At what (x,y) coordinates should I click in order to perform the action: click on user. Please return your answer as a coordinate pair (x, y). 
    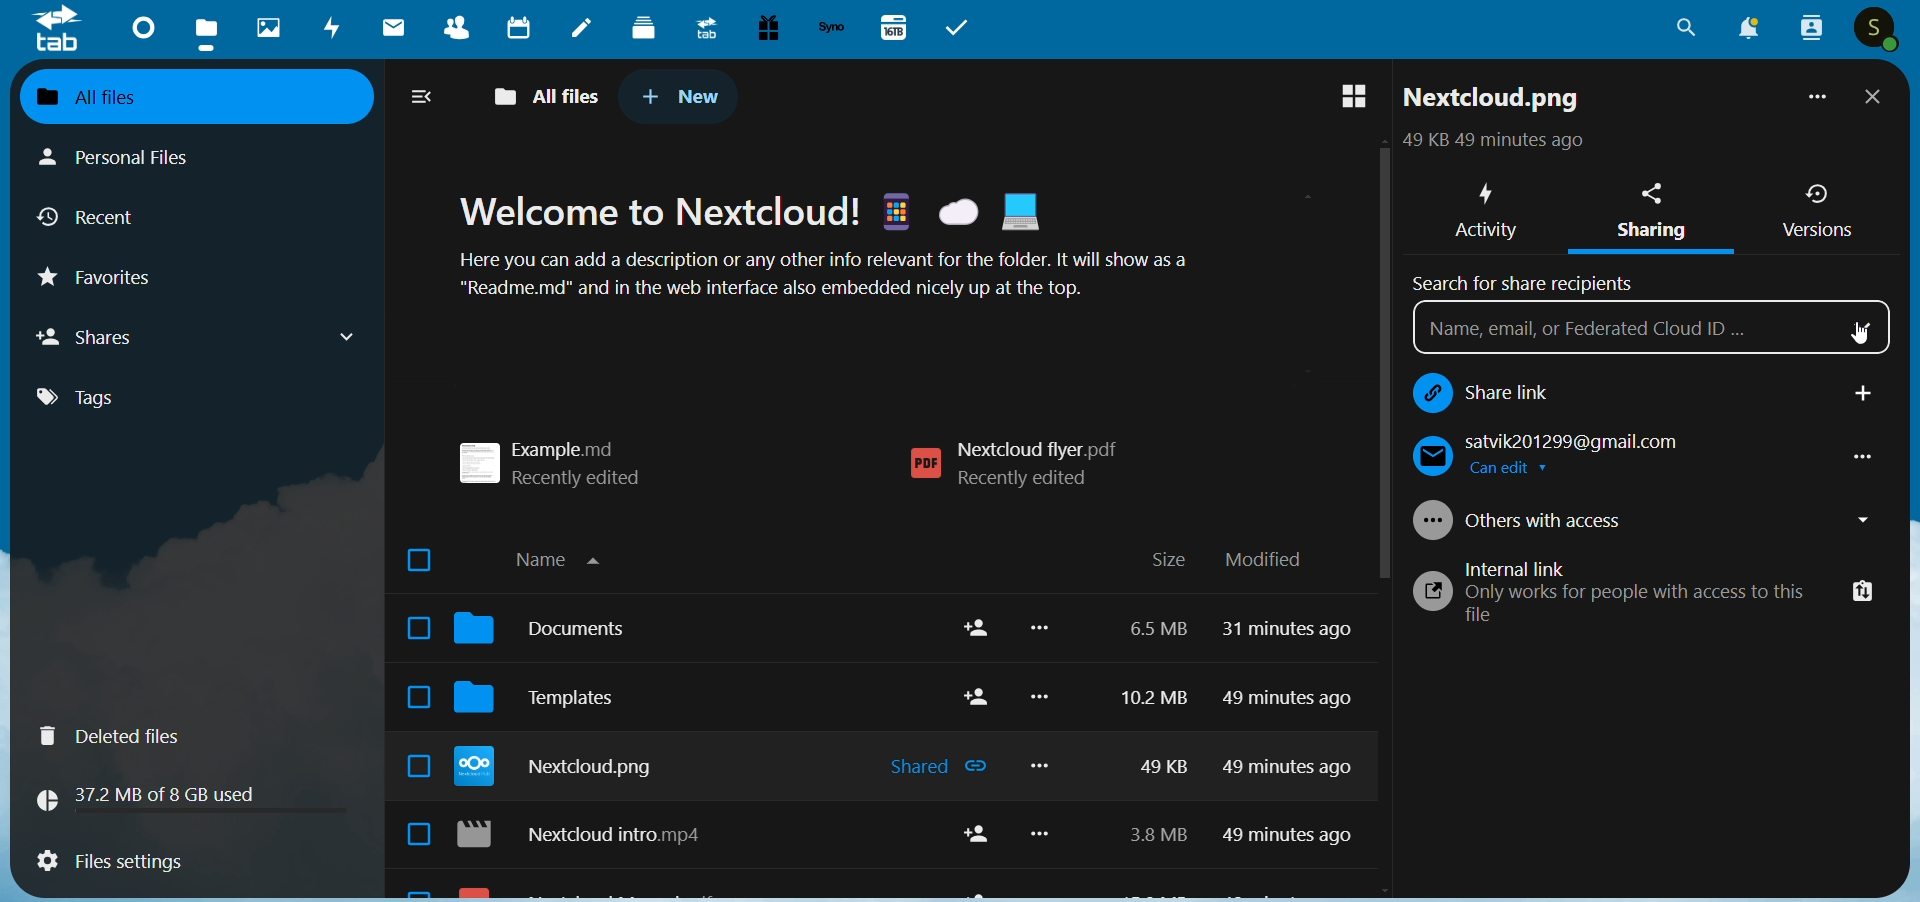
    Looking at the image, I should click on (1878, 30).